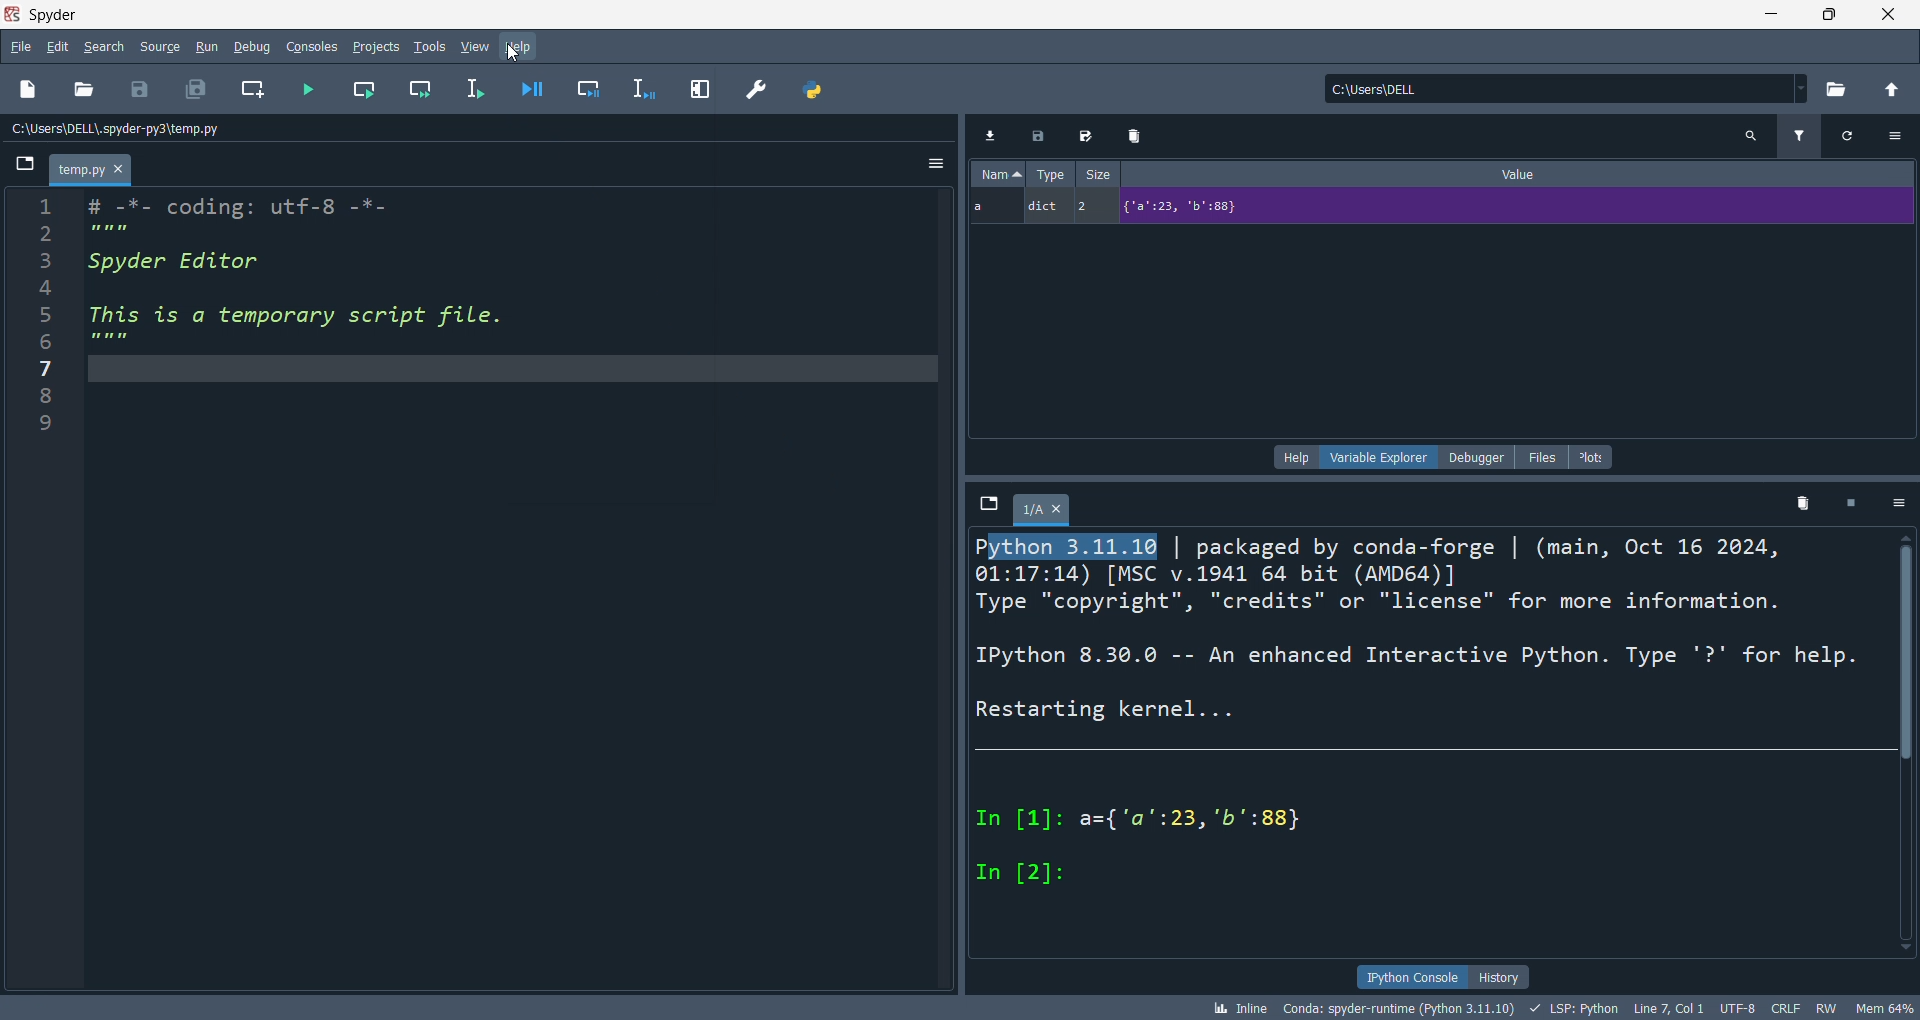 The width and height of the screenshot is (1920, 1020). Describe the element at coordinates (1850, 501) in the screenshot. I see `Pause ` at that location.